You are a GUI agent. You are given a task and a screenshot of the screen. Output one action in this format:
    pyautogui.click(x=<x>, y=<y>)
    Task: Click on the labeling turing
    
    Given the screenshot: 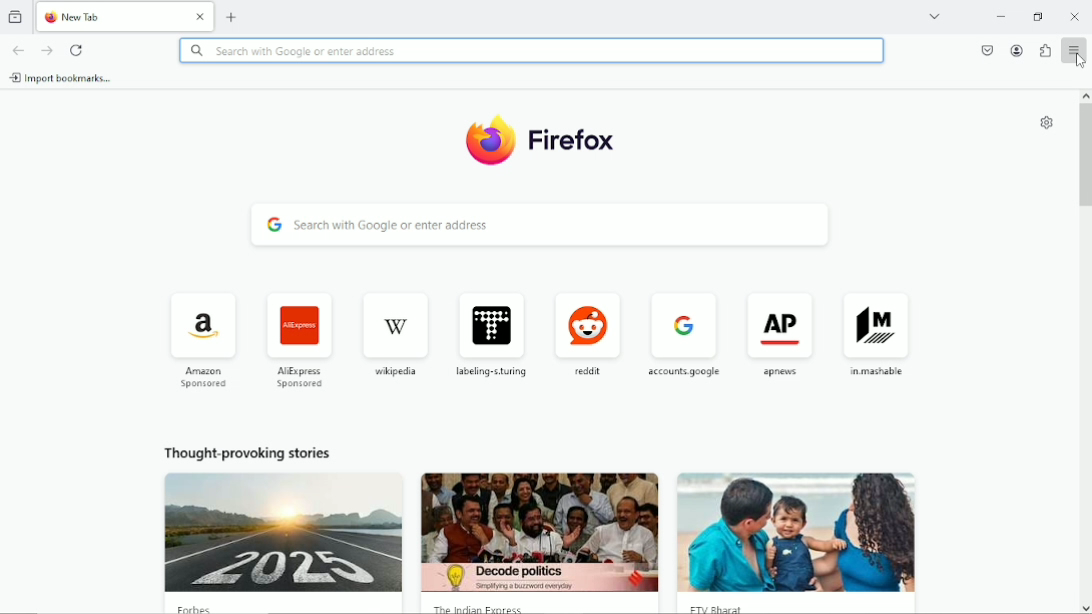 What is the action you would take?
    pyautogui.click(x=491, y=329)
    